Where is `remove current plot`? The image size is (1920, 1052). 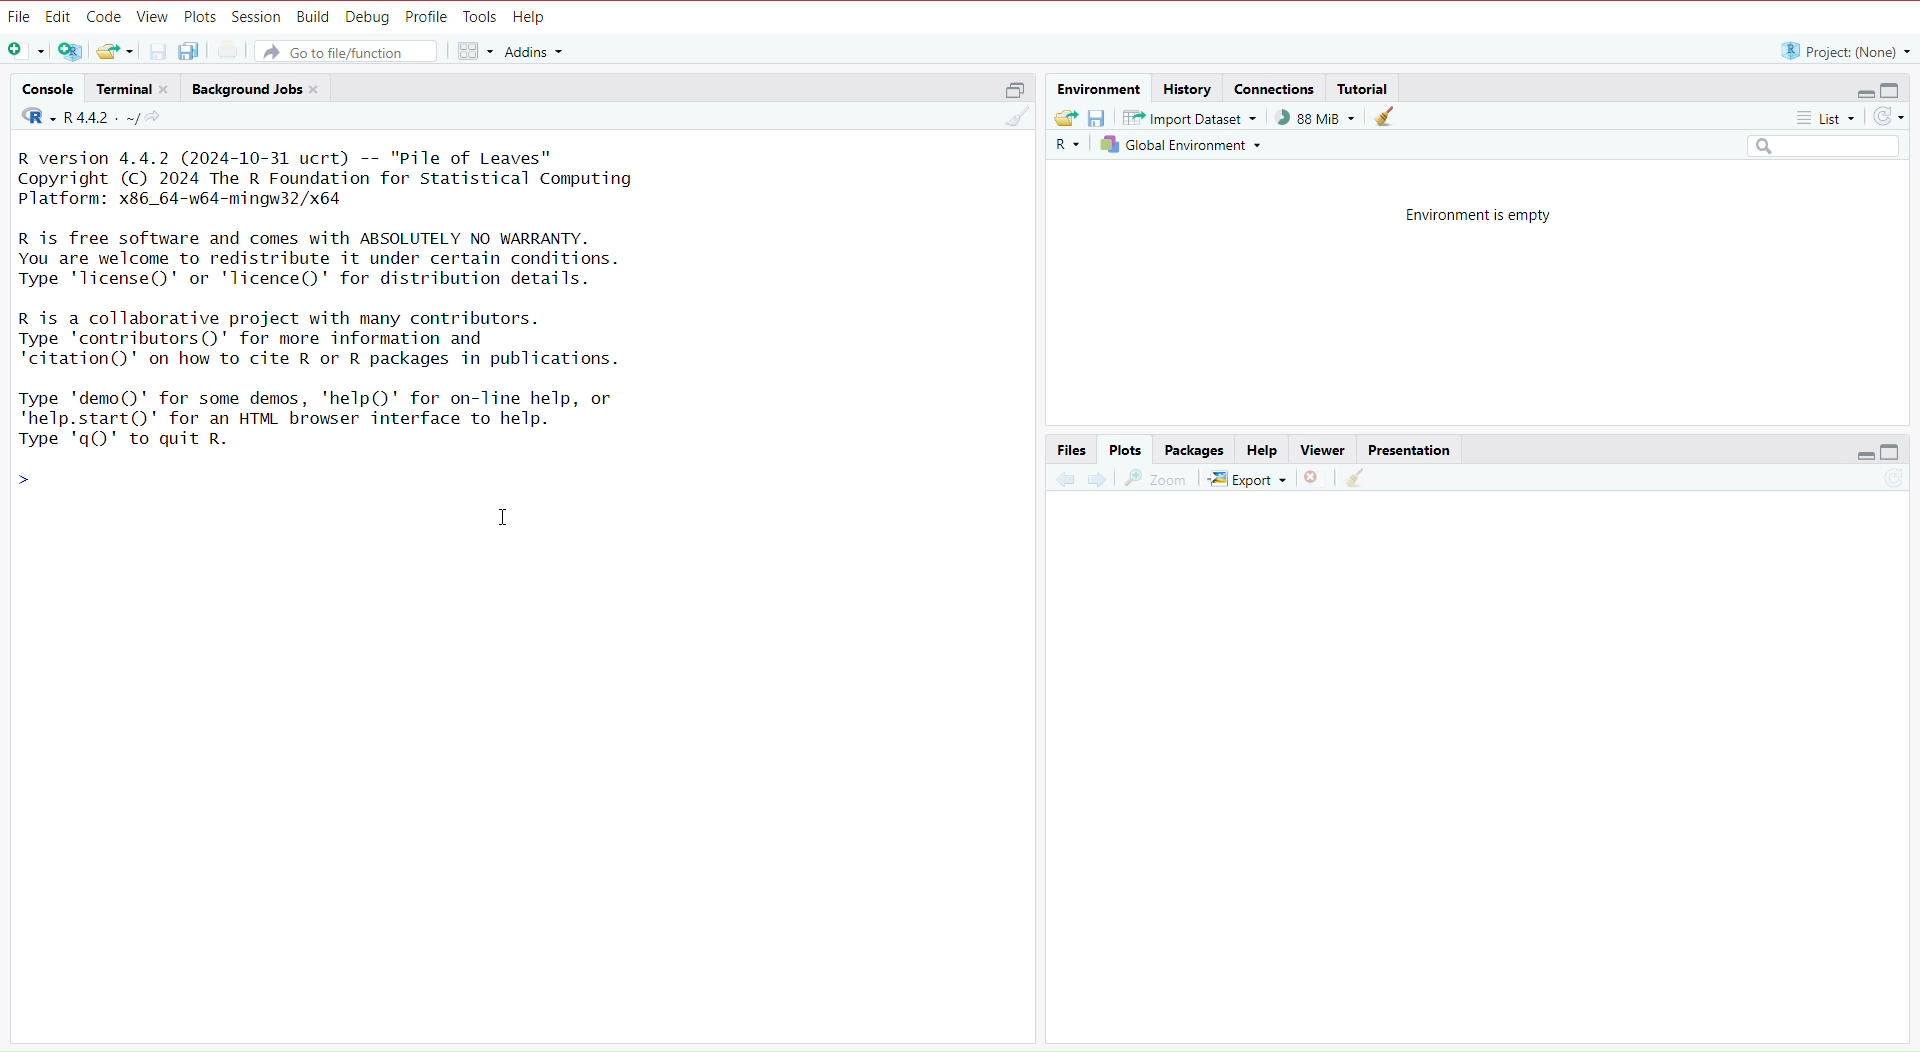
remove current plot is located at coordinates (1312, 481).